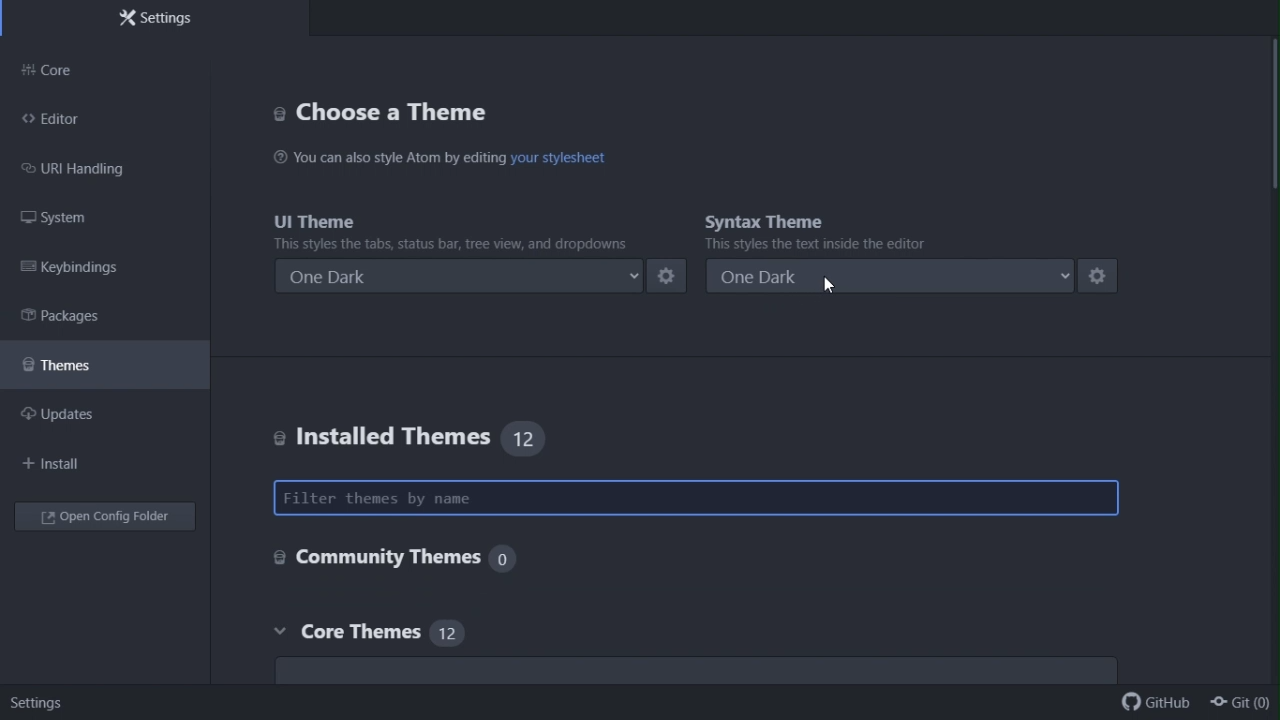  I want to click on use color profile configured in the operating sytem, so click(704, 672).